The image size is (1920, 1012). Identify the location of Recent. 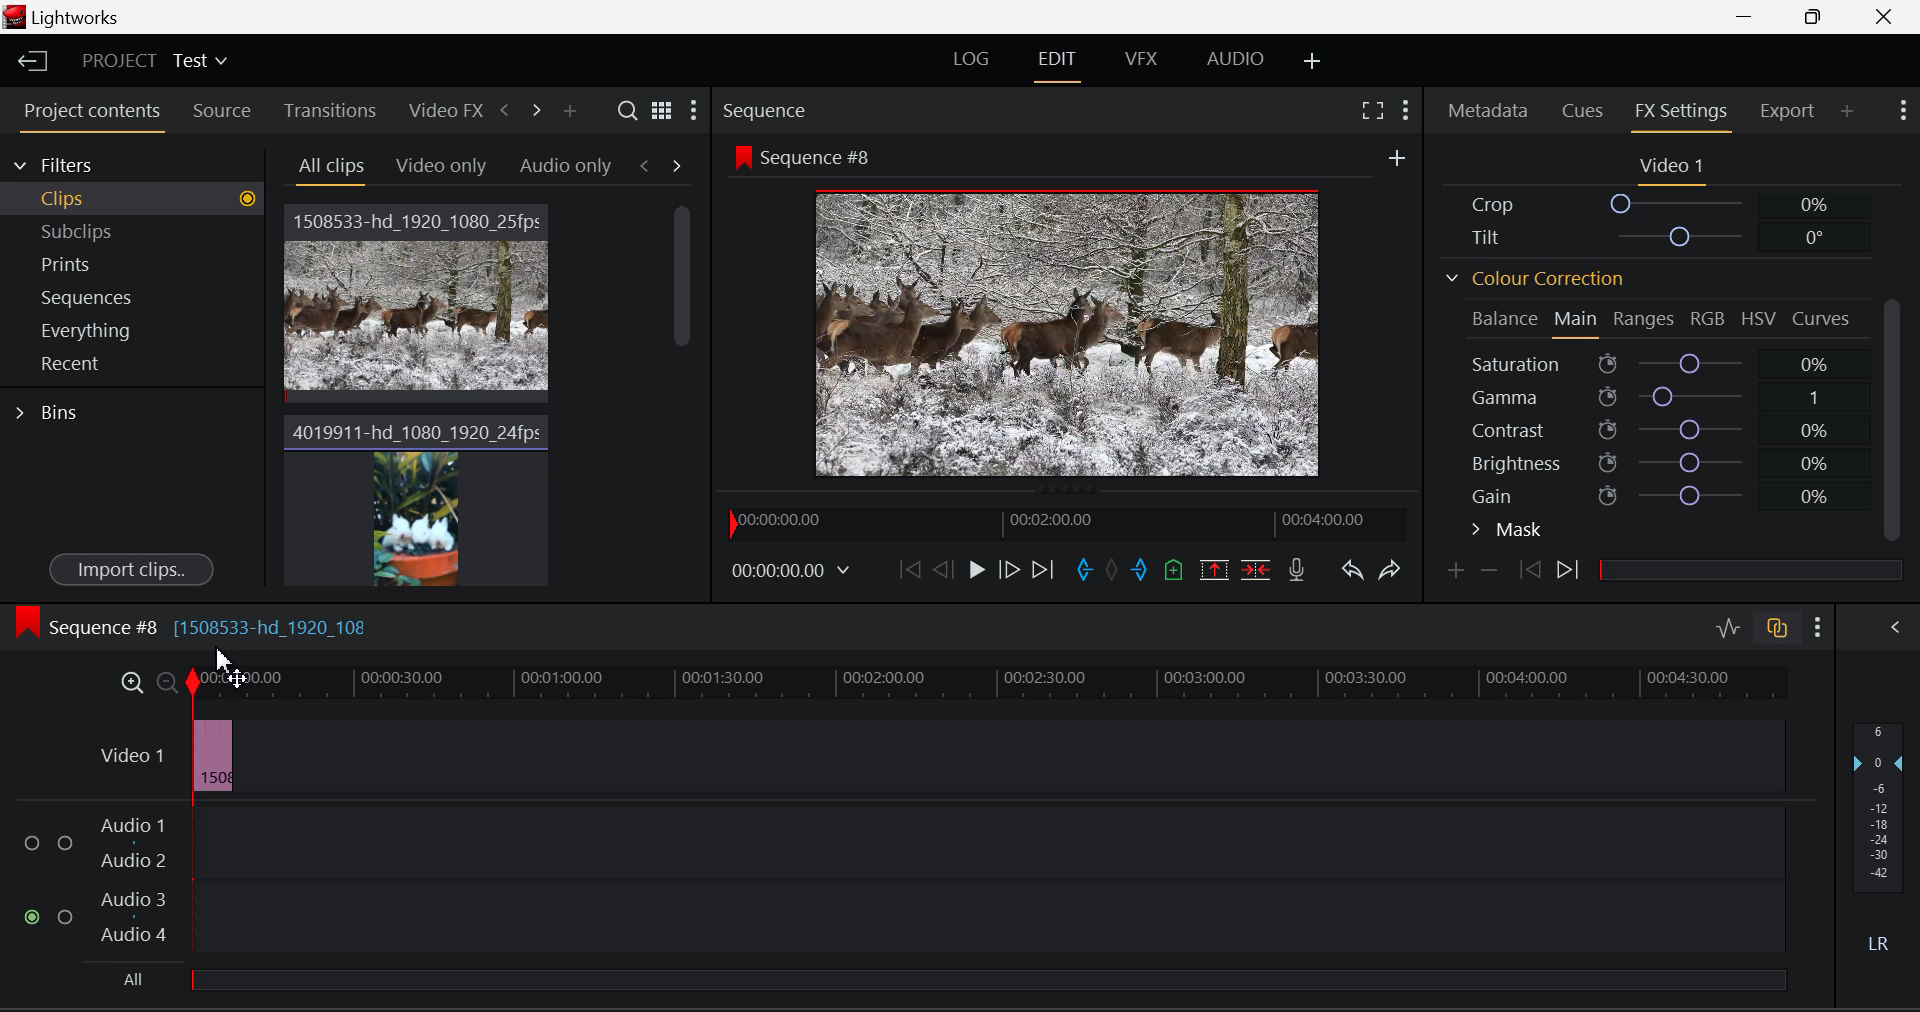
(139, 367).